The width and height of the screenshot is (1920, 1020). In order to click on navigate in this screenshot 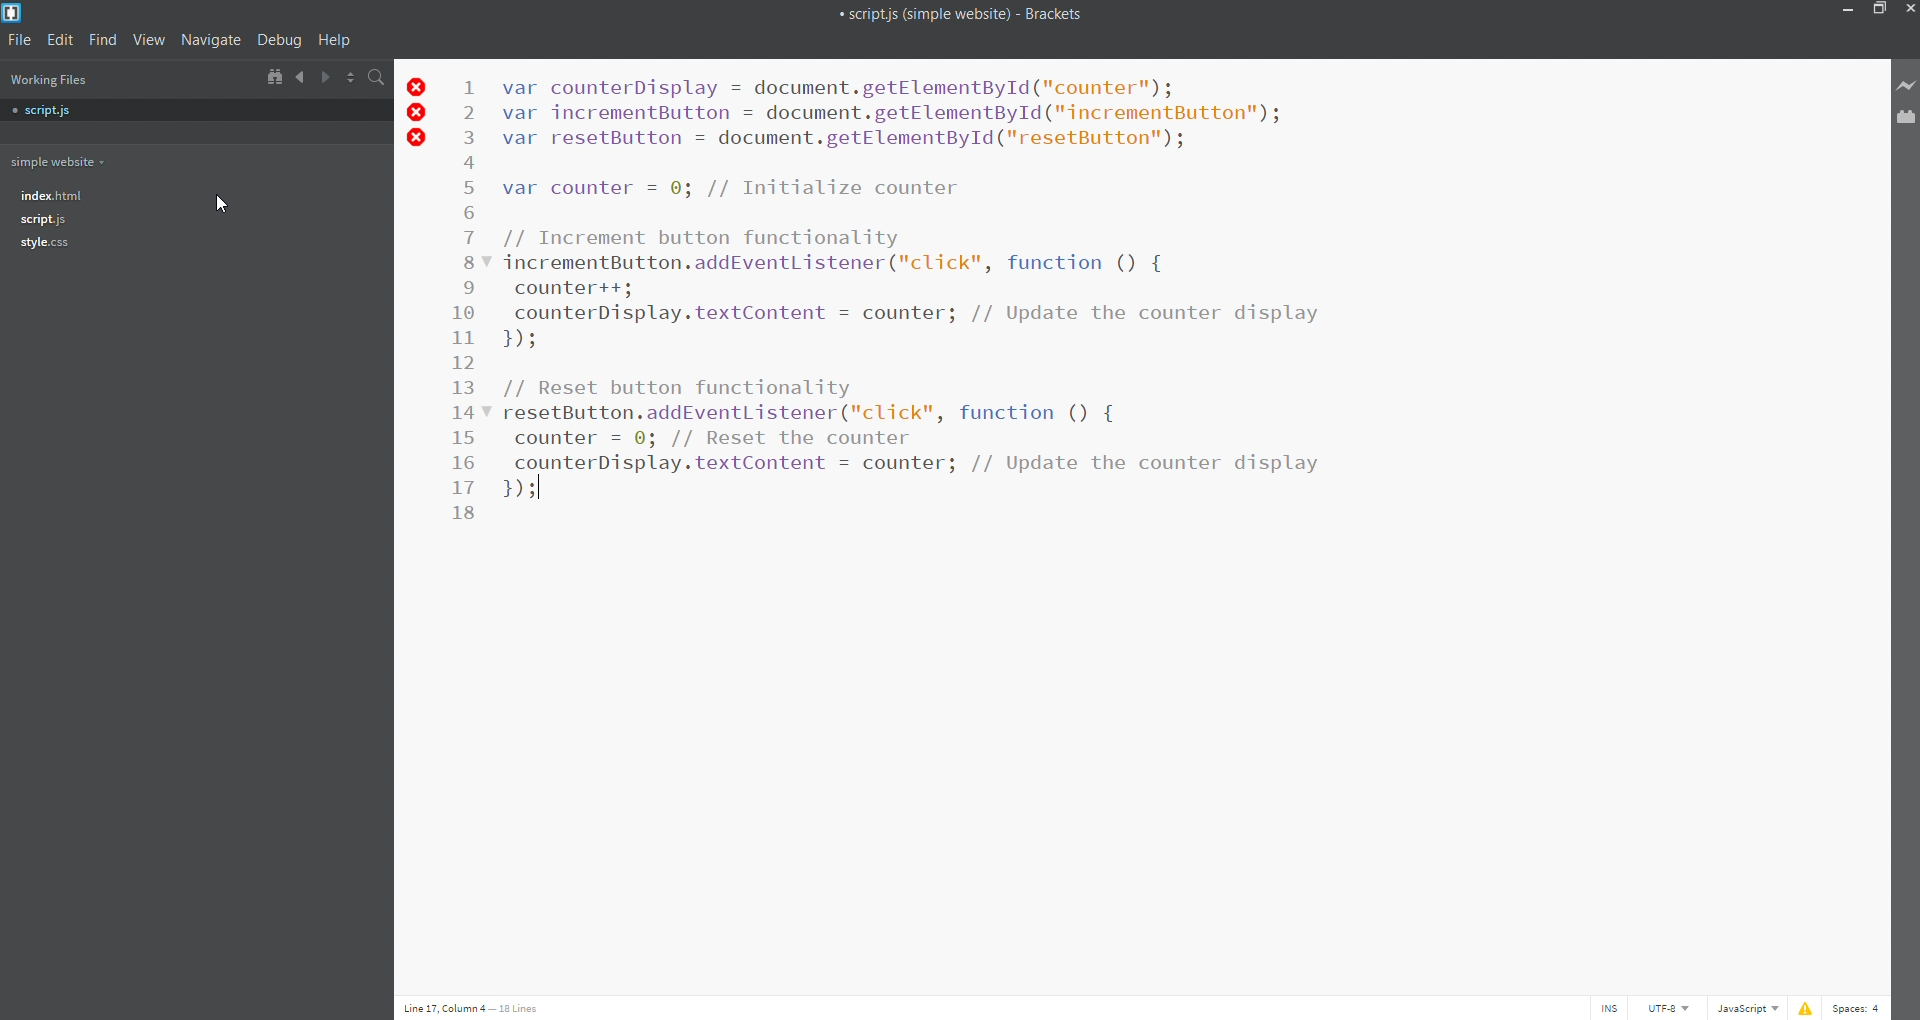, I will do `click(212, 39)`.